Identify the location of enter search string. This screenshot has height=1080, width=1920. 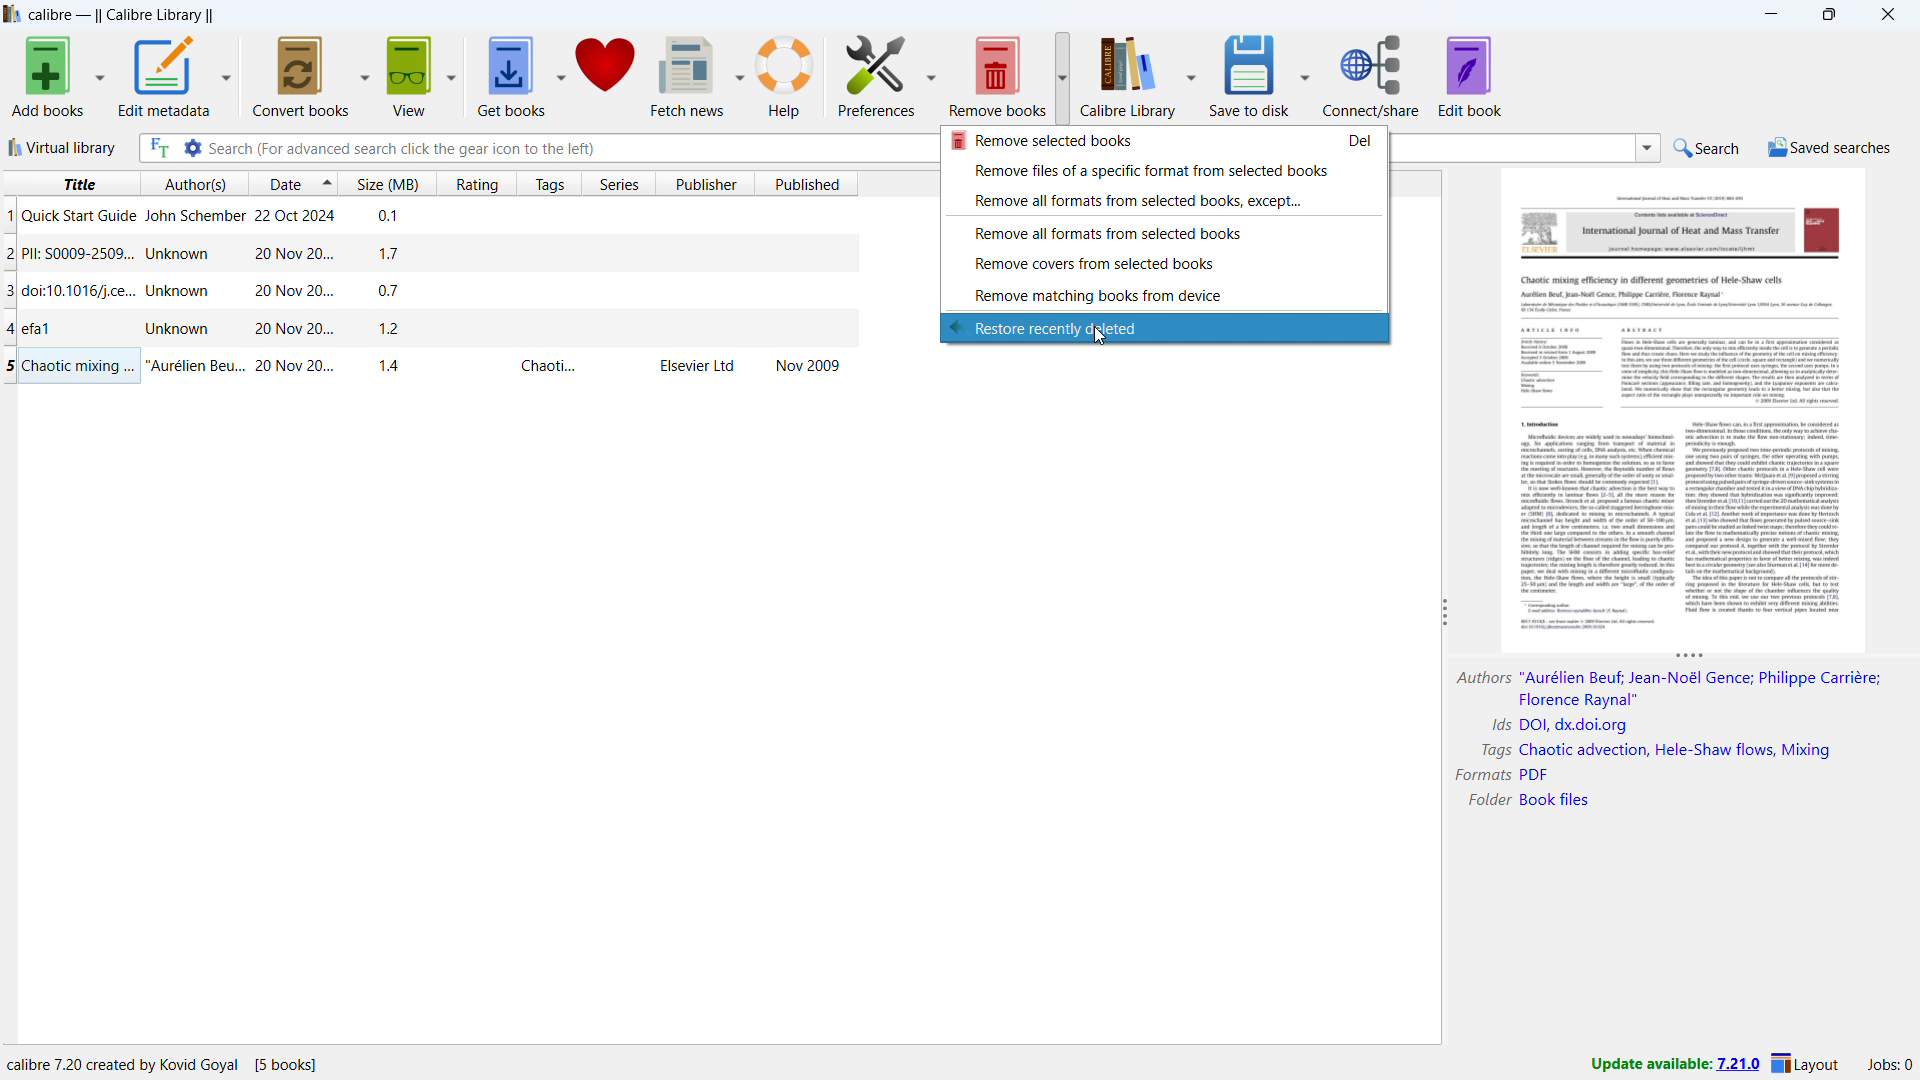
(569, 148).